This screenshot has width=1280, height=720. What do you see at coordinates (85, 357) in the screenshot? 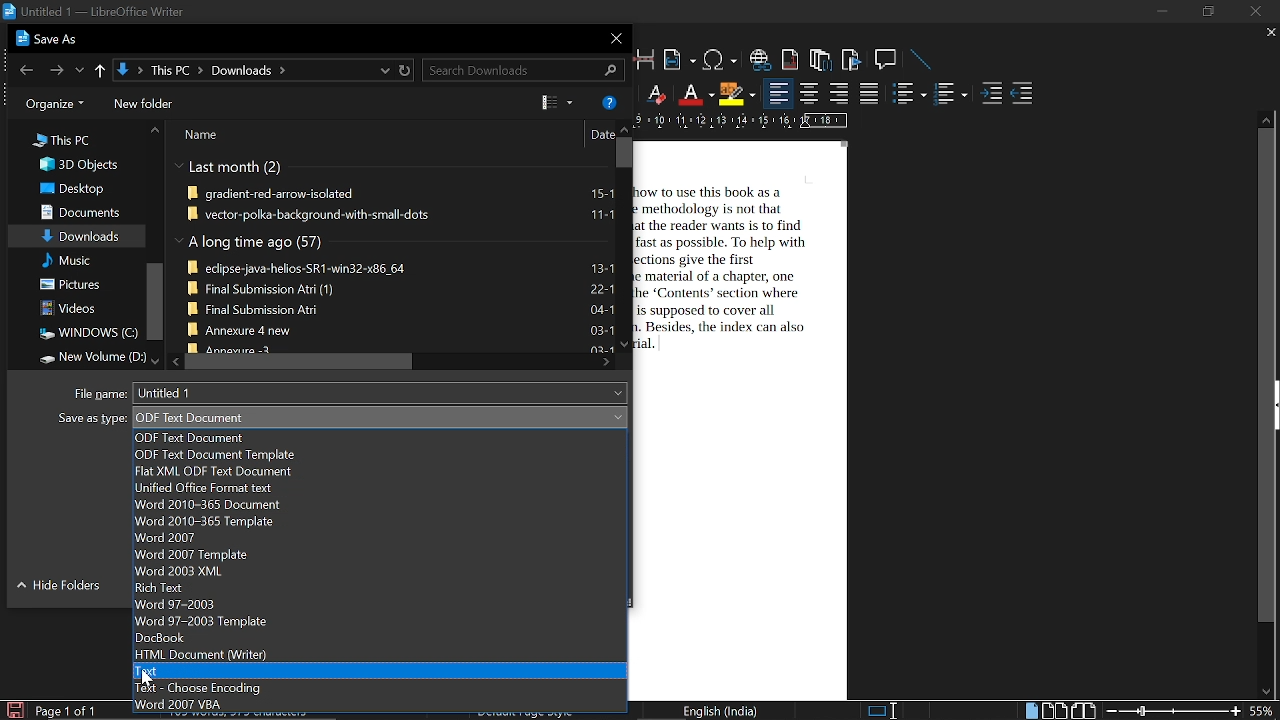
I see `New Volume D` at bounding box center [85, 357].